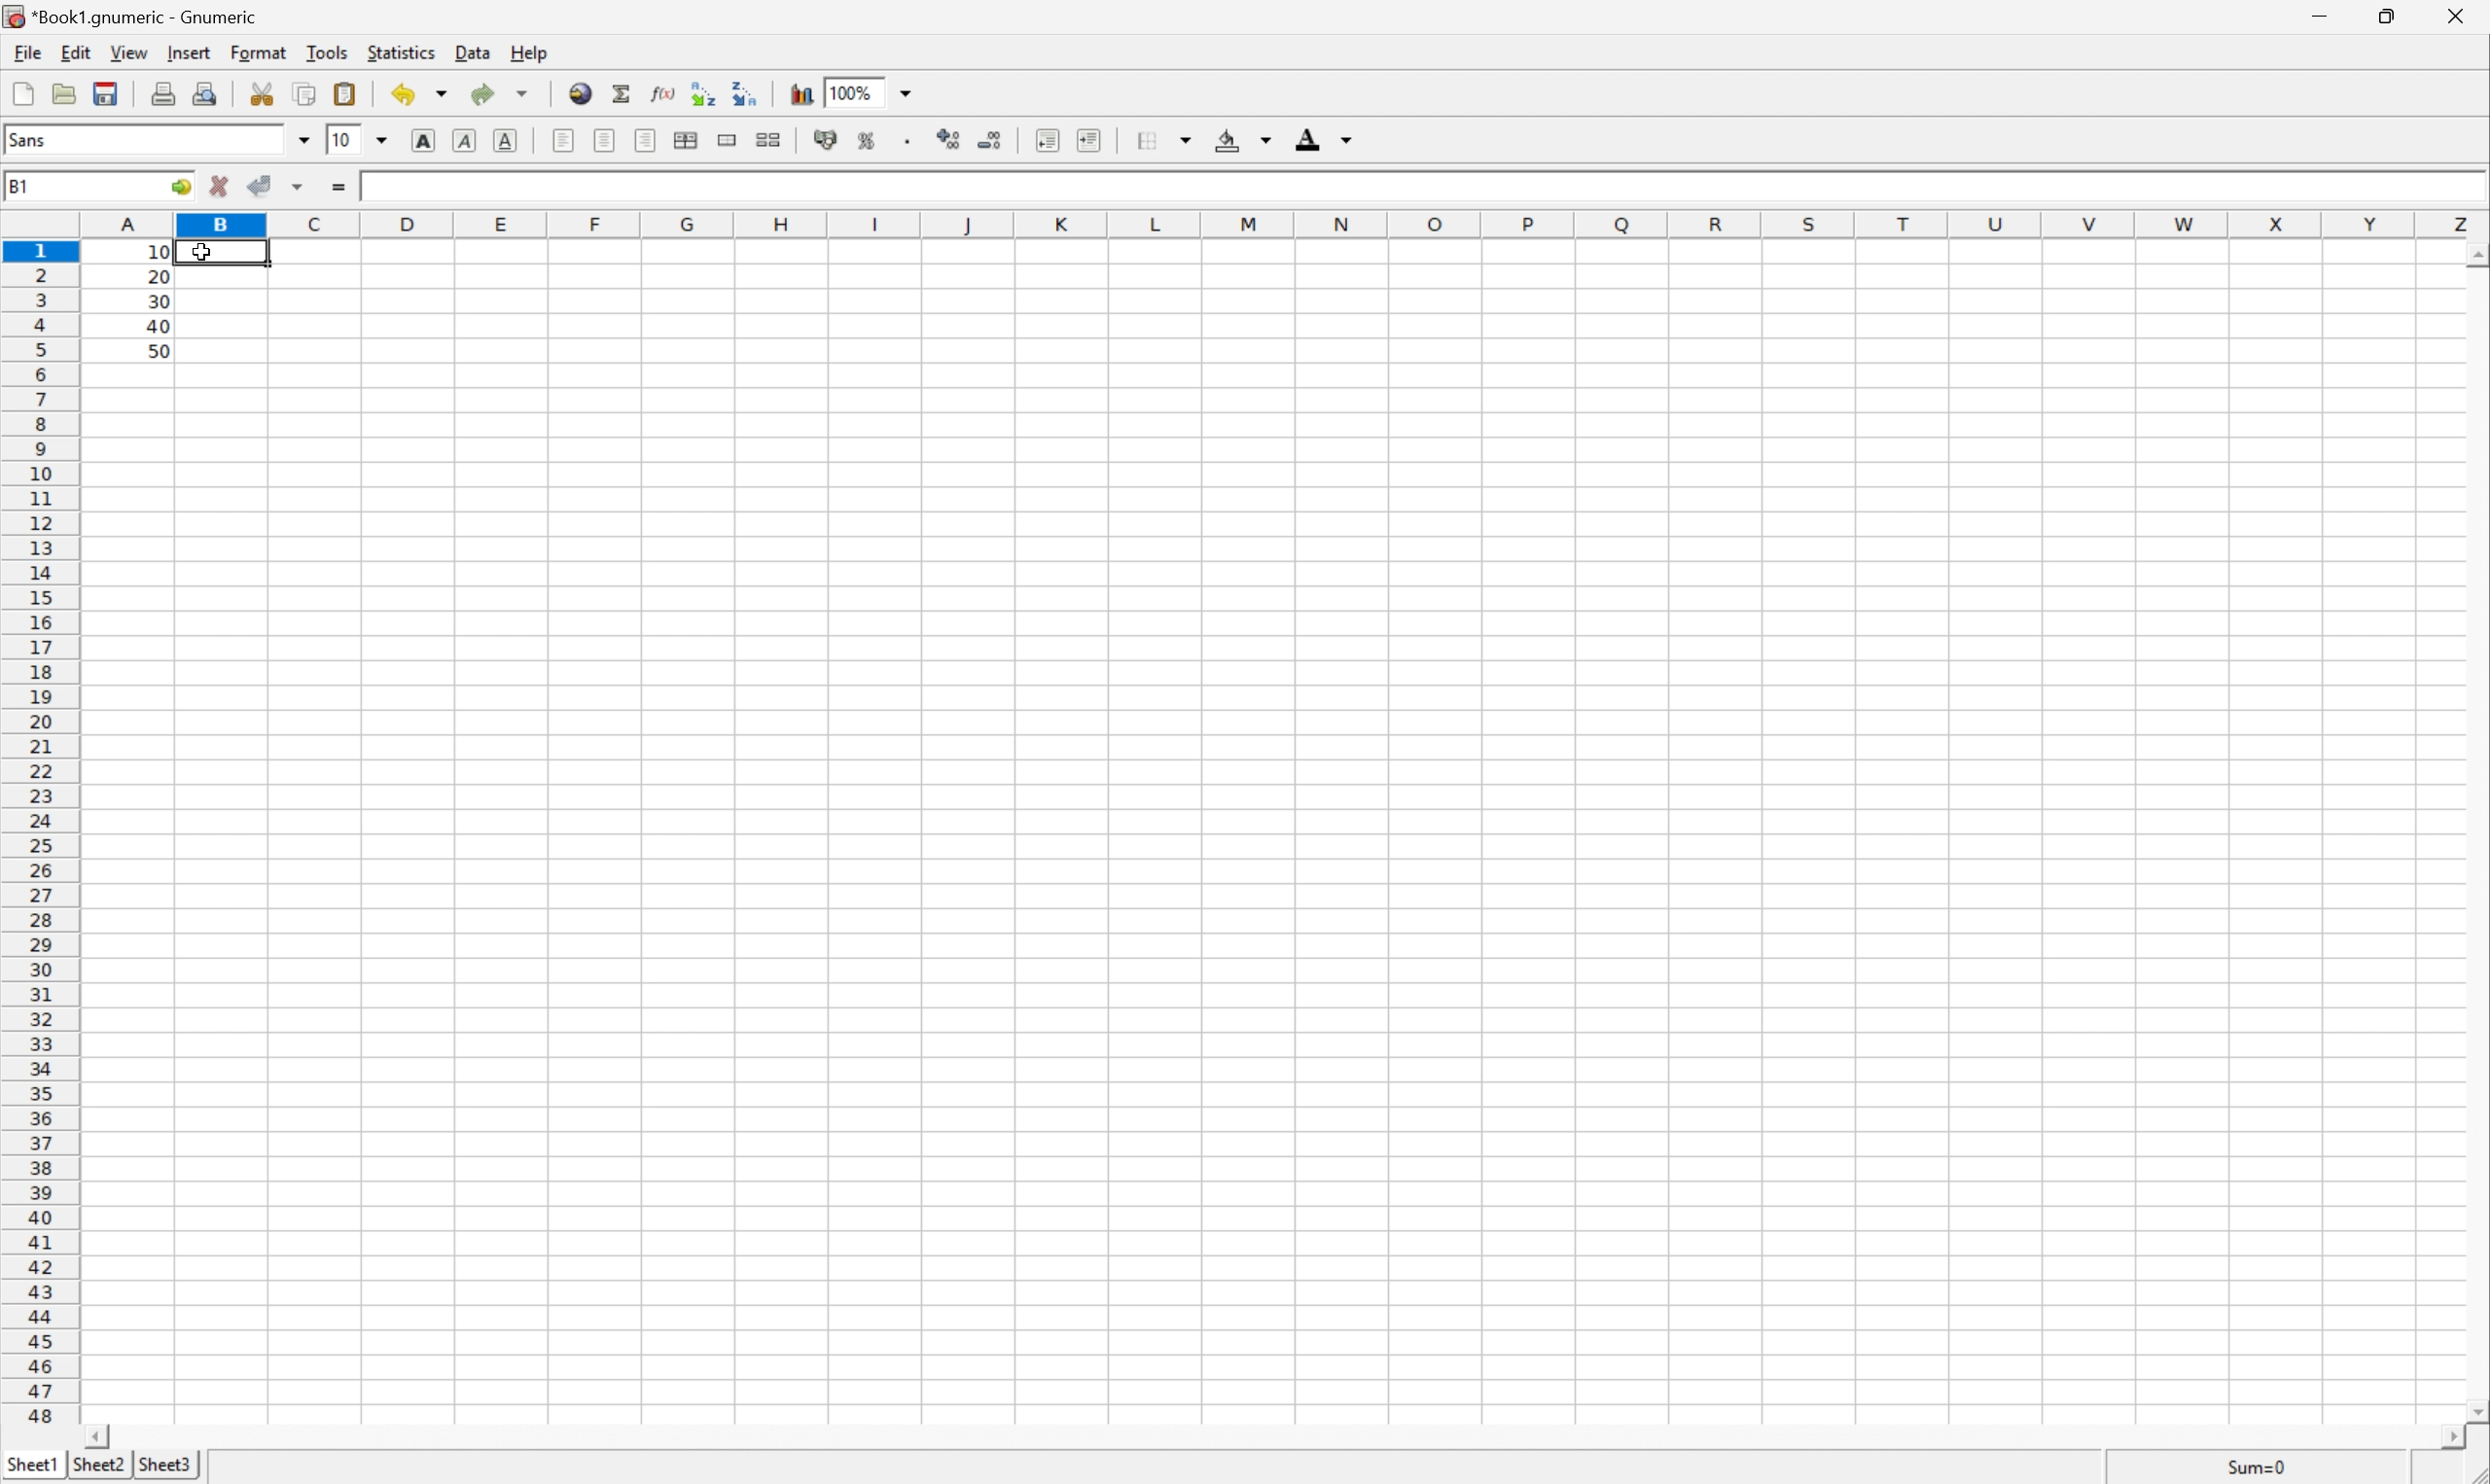  I want to click on Restore Down, so click(2391, 15).